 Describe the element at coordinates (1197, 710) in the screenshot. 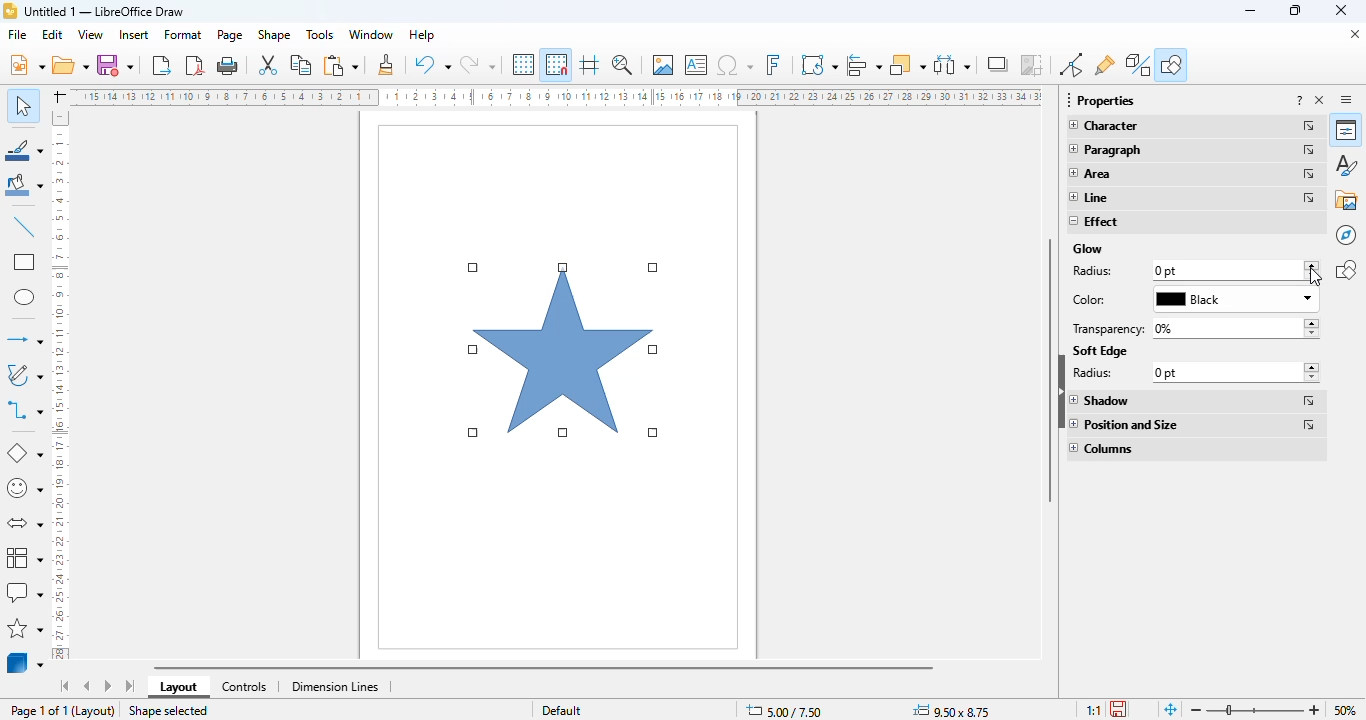

I see `Zoom out` at that location.